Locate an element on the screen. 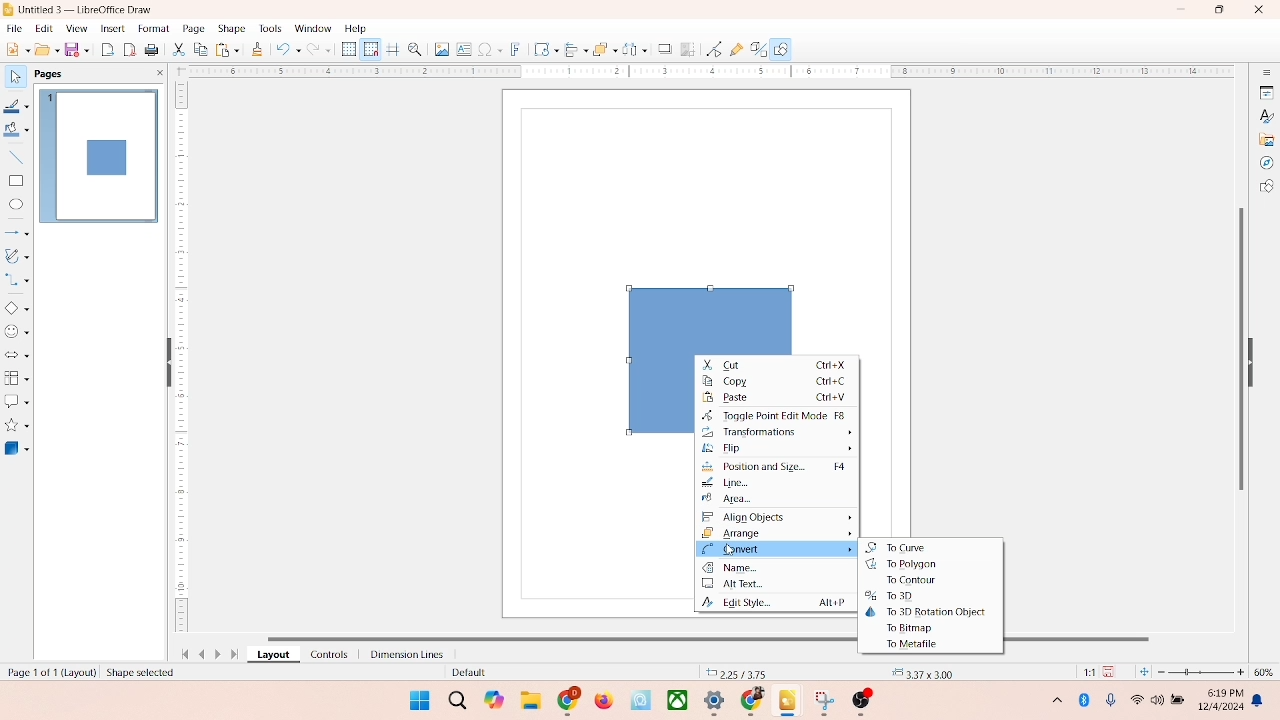 This screenshot has width=1280, height=720. to 3D is located at coordinates (887, 596).